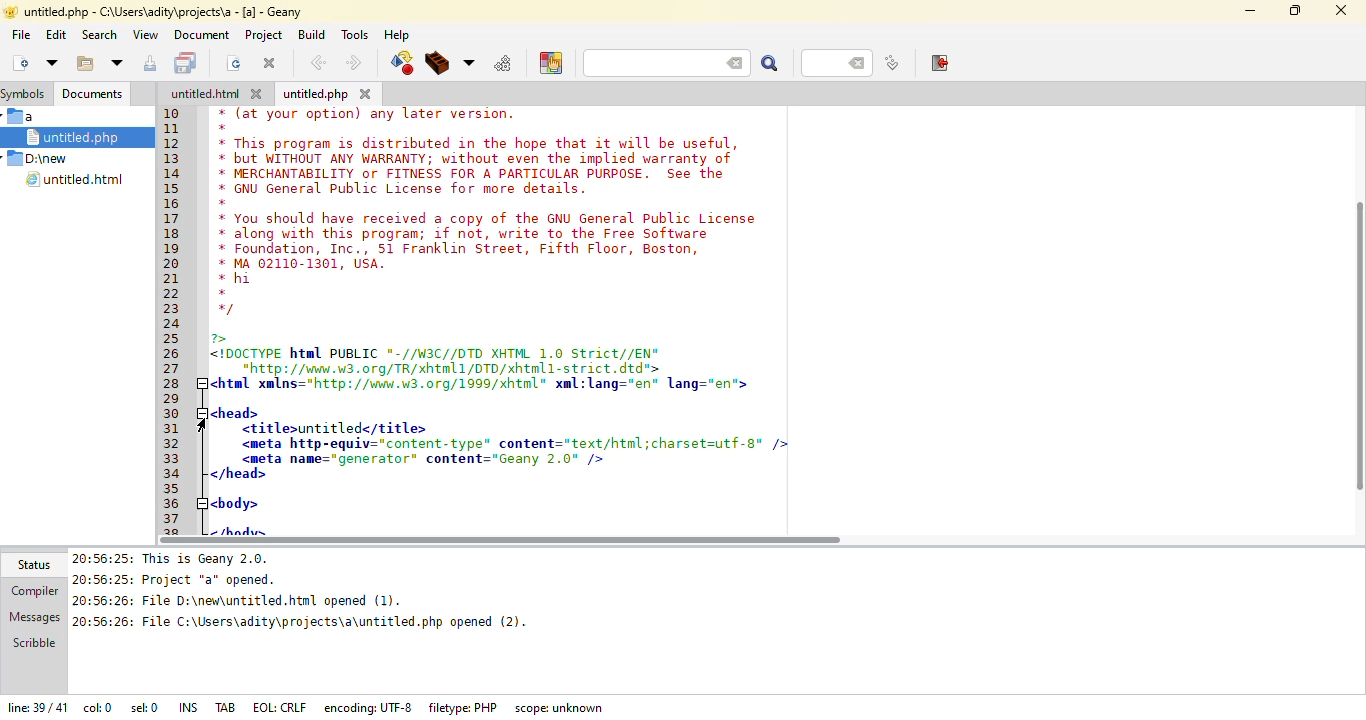  What do you see at coordinates (186, 13) in the screenshot?
I see `untitles.php -C:\users\adity\projects\a - [a] - geany` at bounding box center [186, 13].